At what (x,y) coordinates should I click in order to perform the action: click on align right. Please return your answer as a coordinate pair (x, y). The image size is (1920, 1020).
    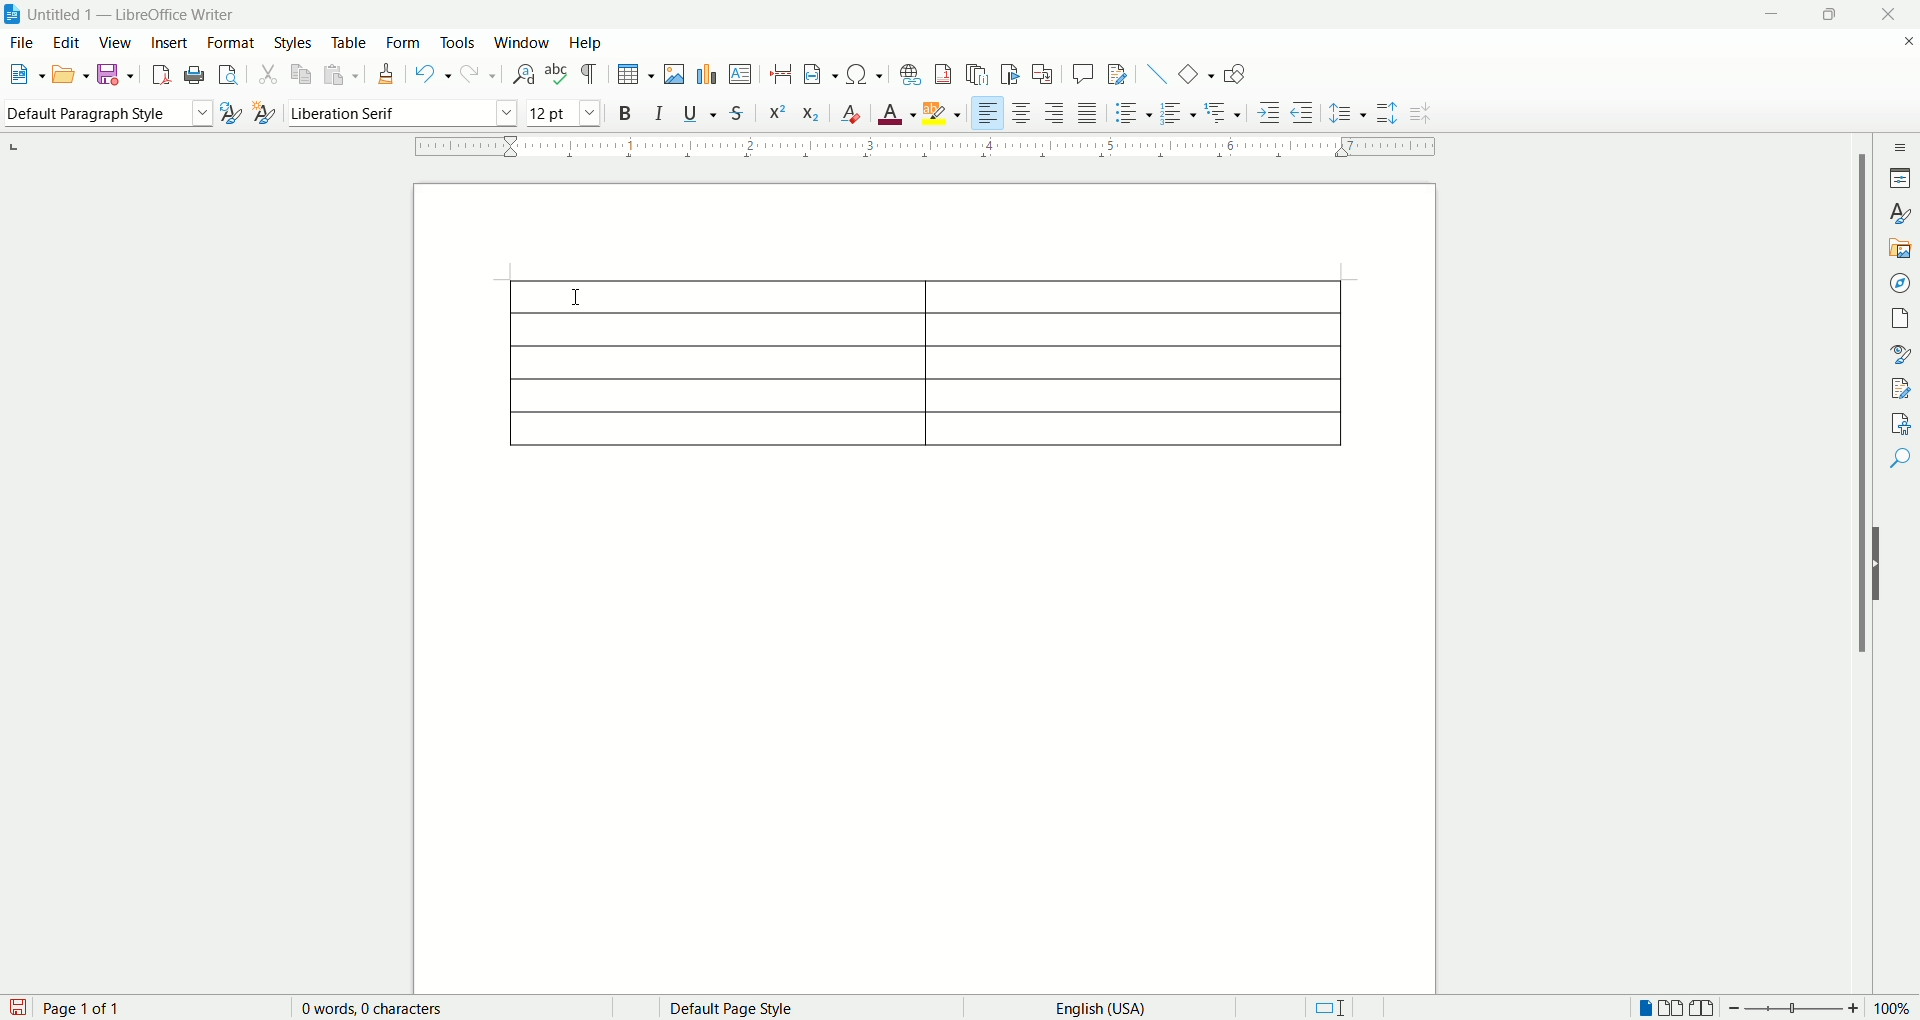
    Looking at the image, I should click on (987, 111).